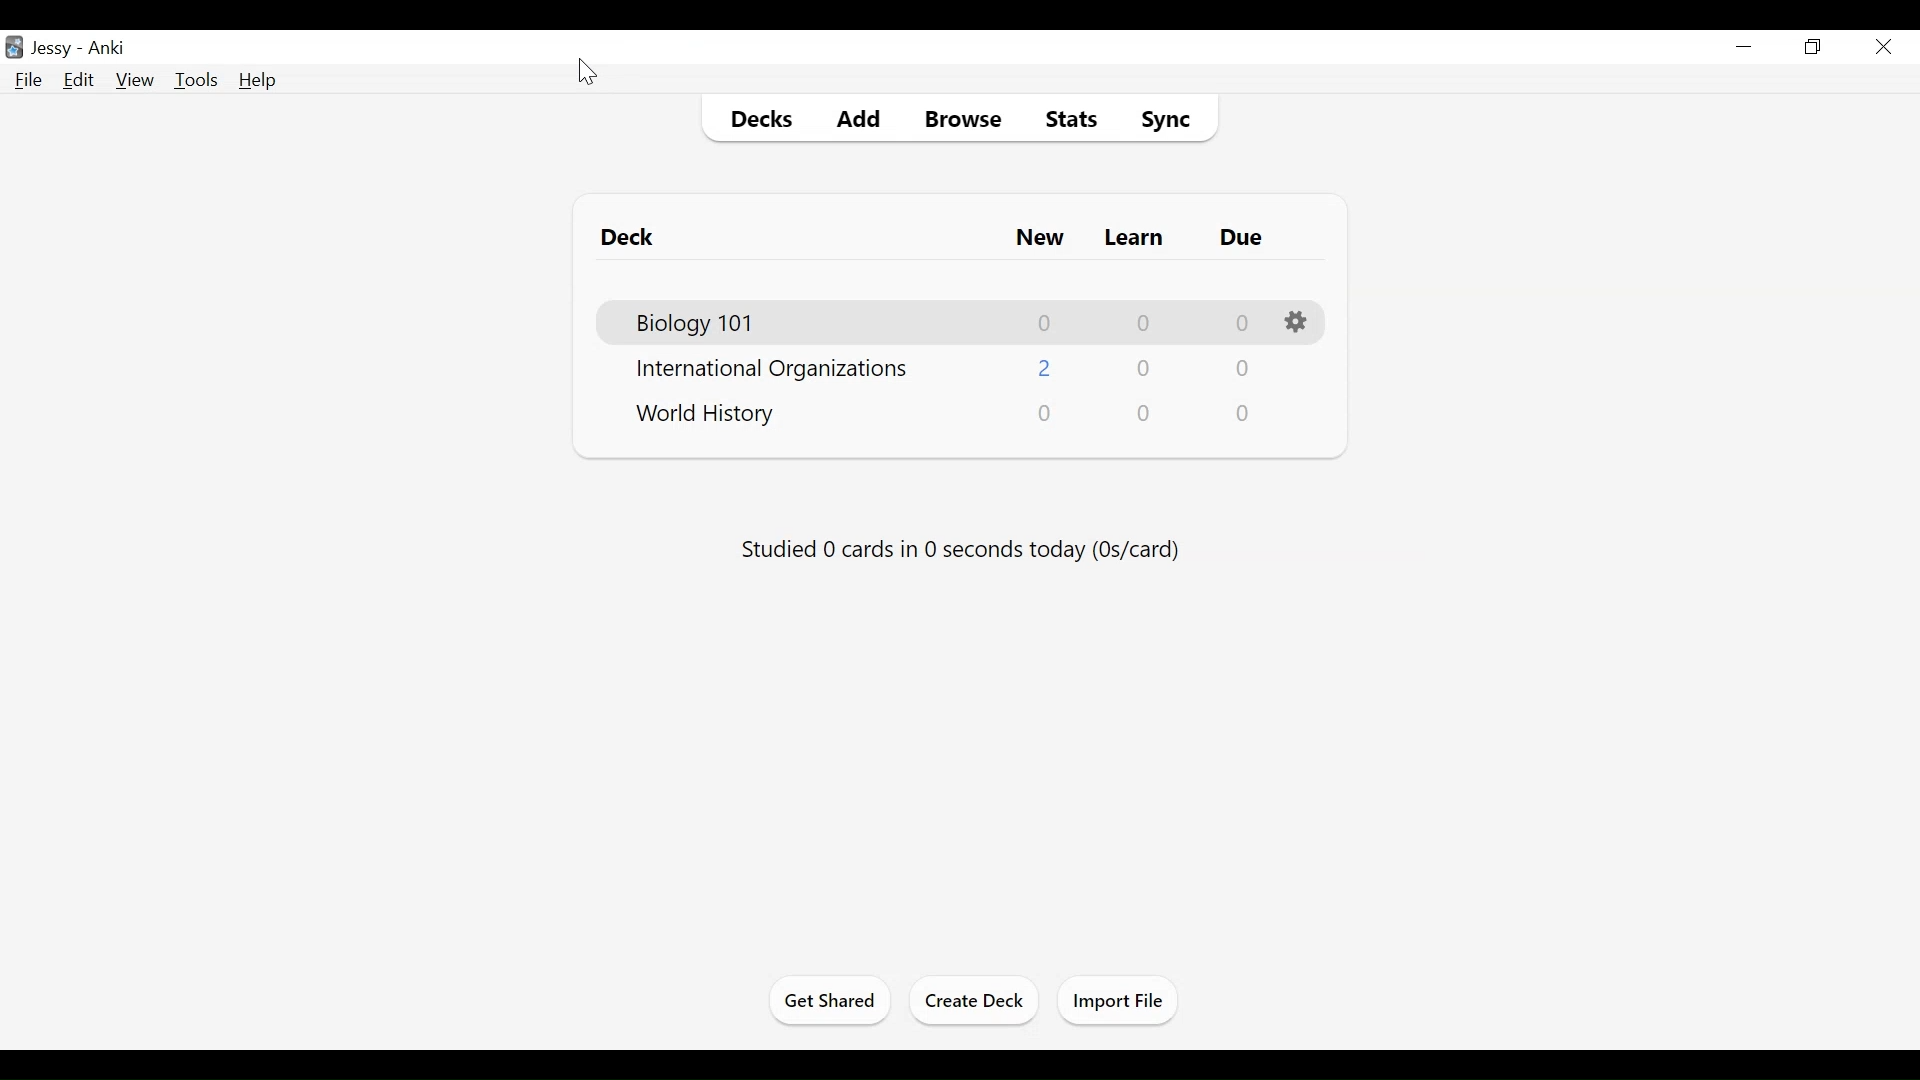 The image size is (1920, 1080). What do you see at coordinates (1243, 238) in the screenshot?
I see `Due Card` at bounding box center [1243, 238].